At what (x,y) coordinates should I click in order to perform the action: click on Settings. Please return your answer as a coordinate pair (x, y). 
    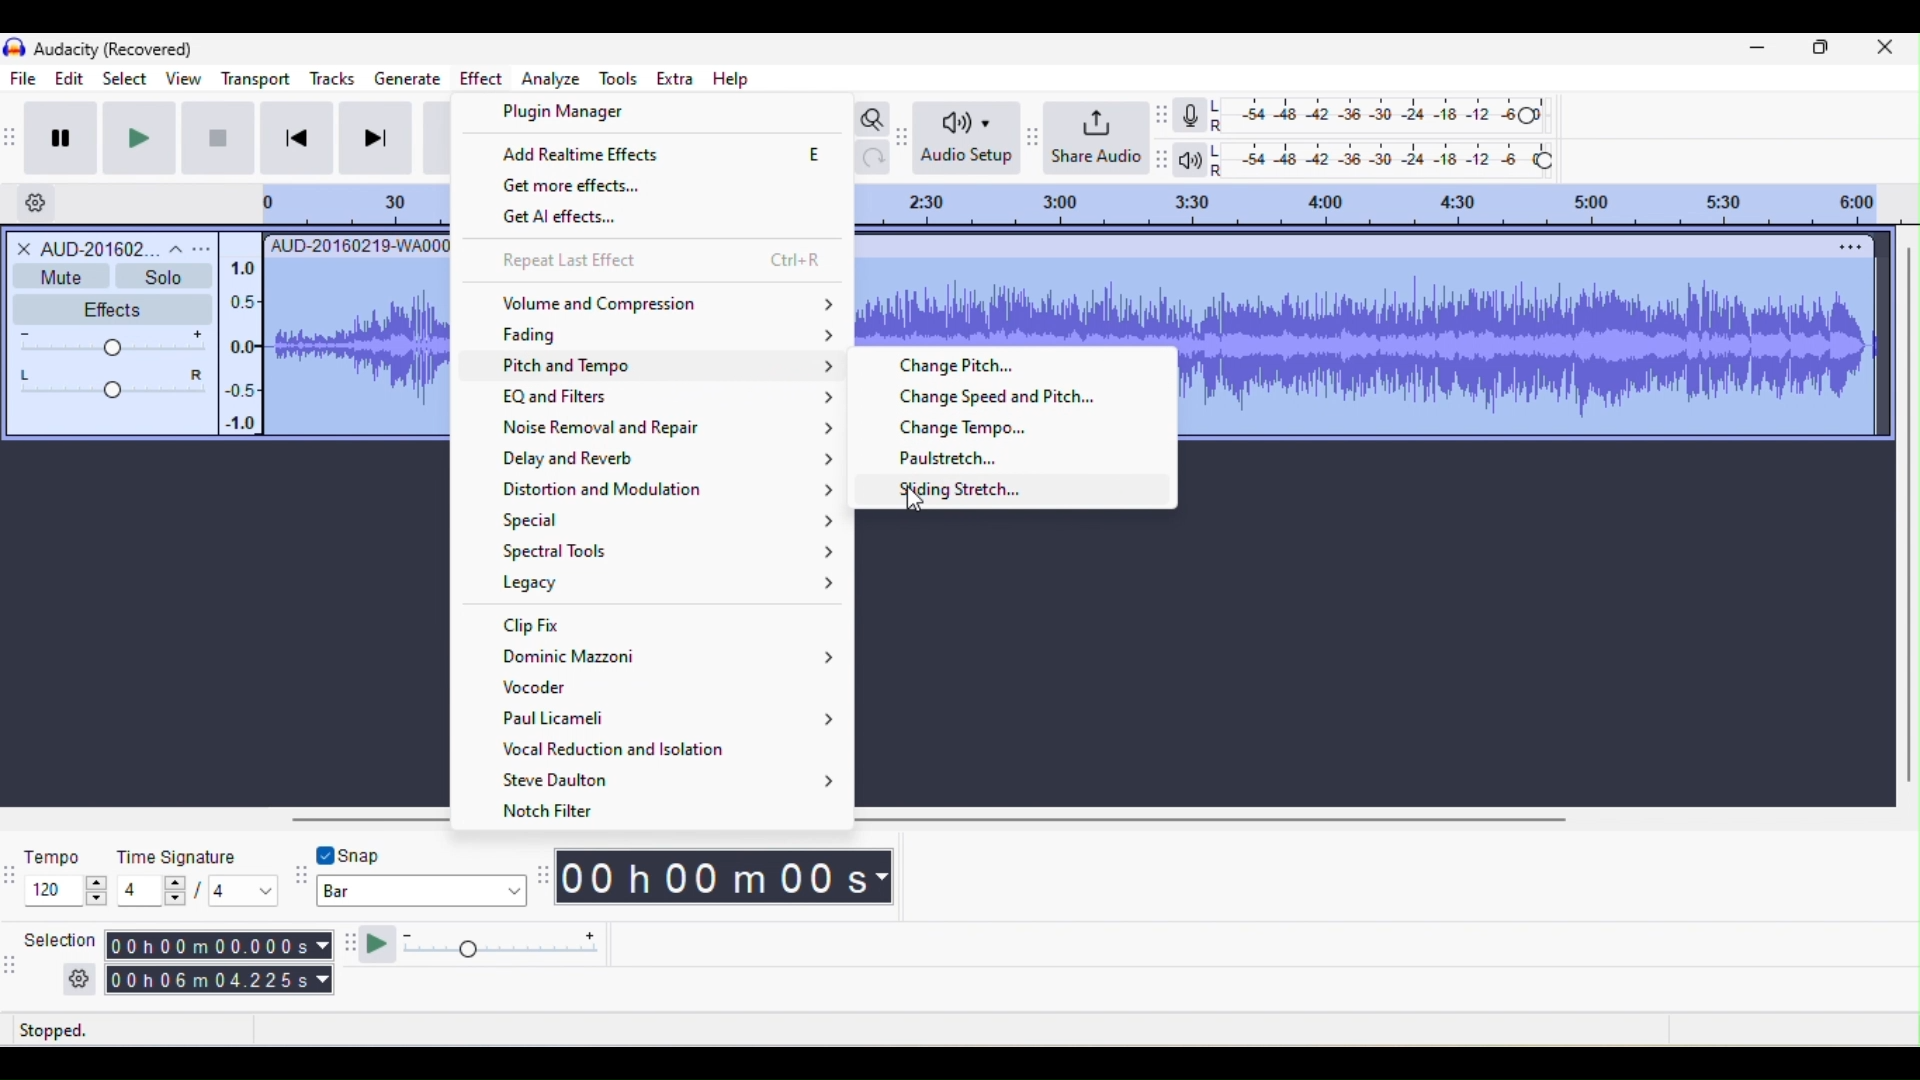
    Looking at the image, I should click on (35, 201).